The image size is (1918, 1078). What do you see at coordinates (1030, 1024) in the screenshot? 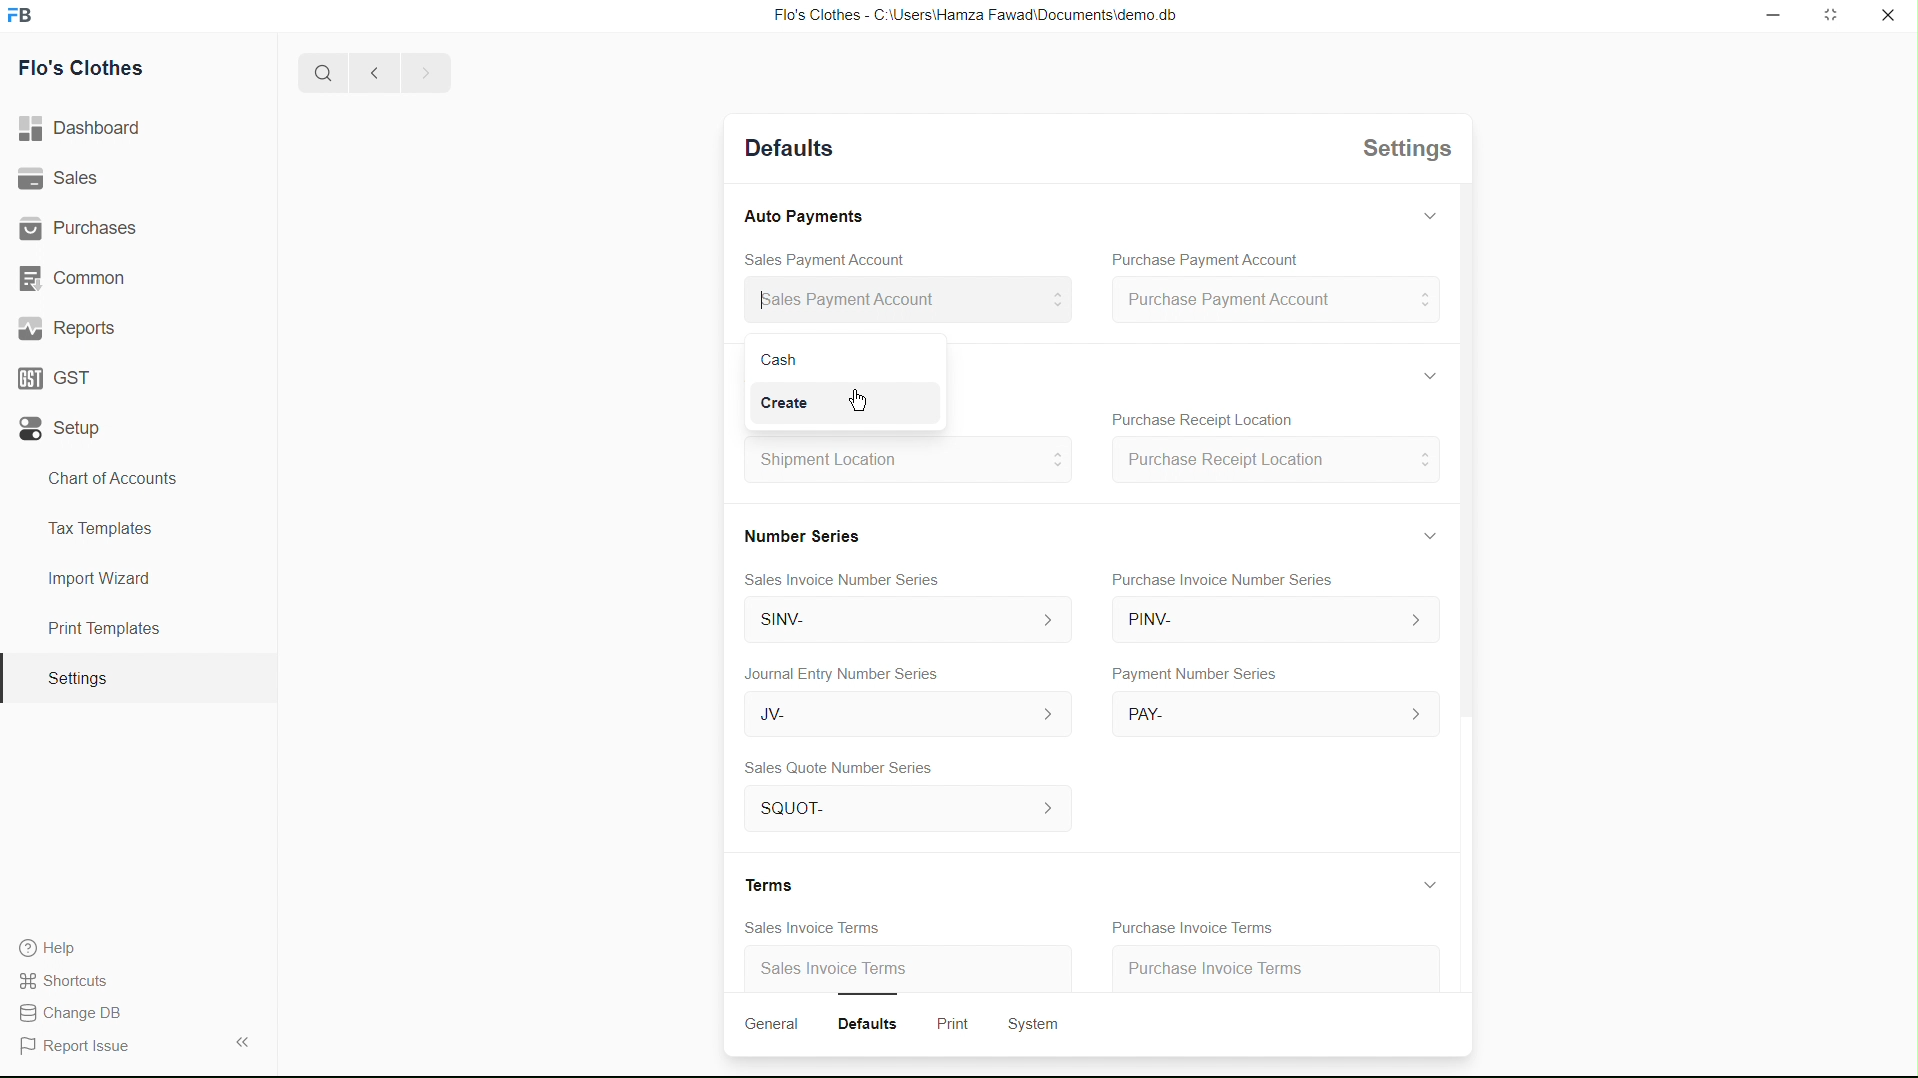
I see `System` at bounding box center [1030, 1024].